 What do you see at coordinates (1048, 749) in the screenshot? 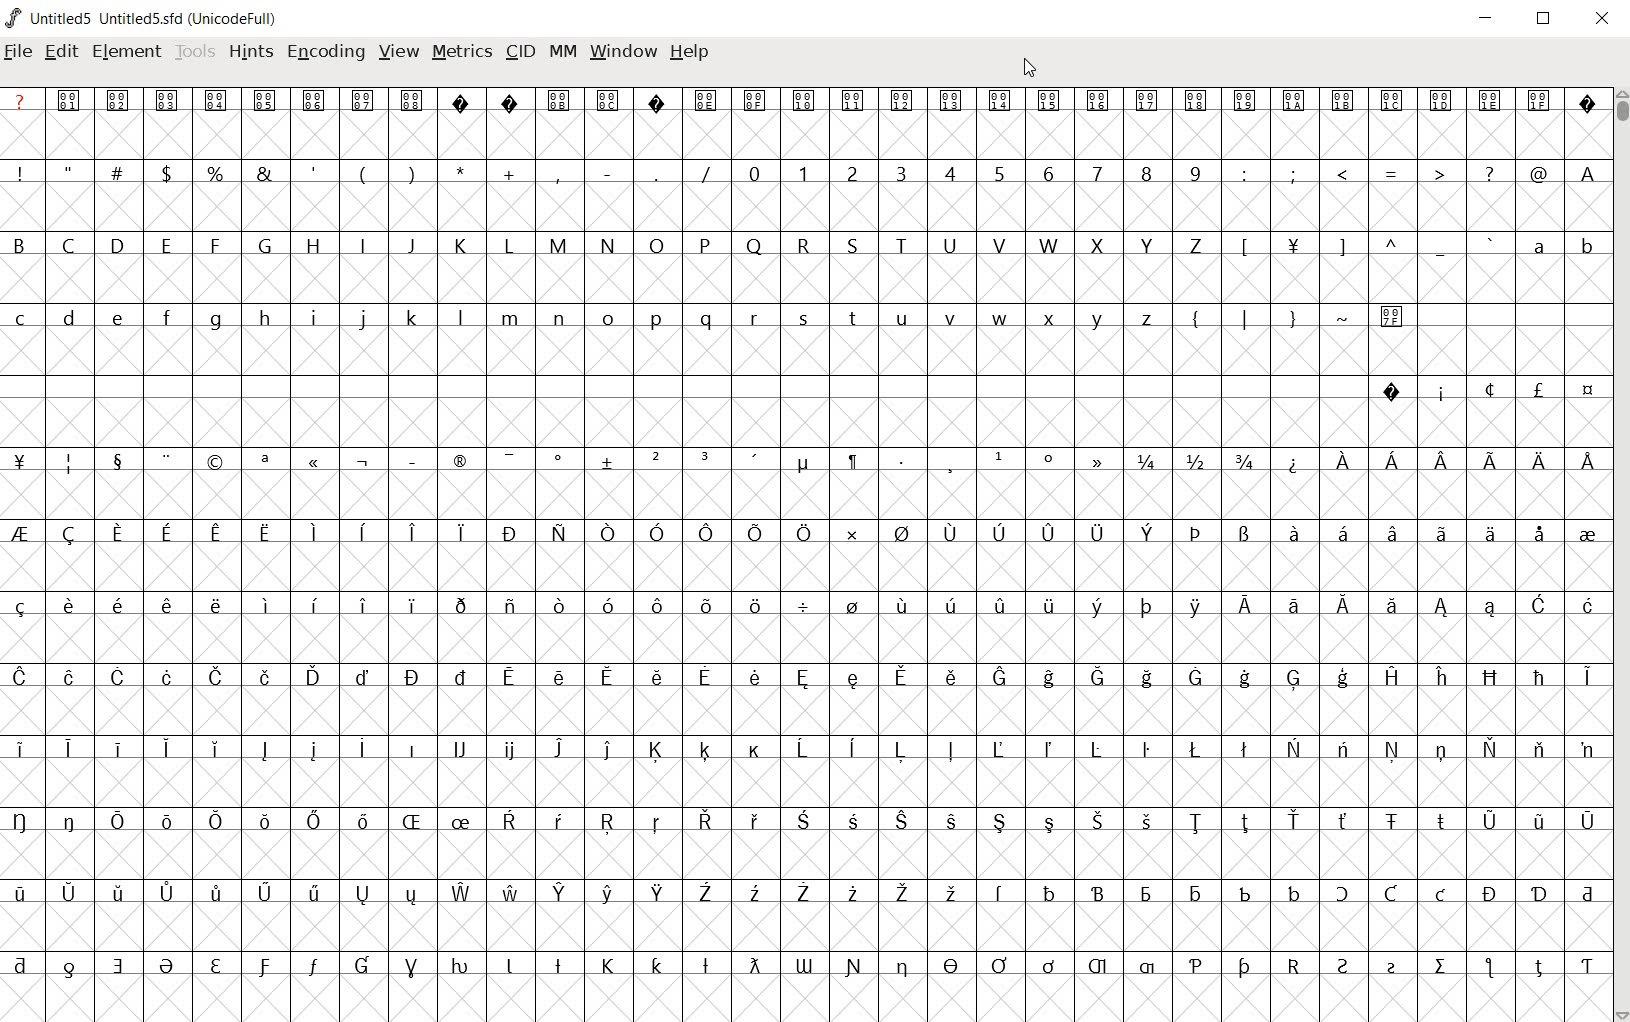
I see `Symbol` at bounding box center [1048, 749].